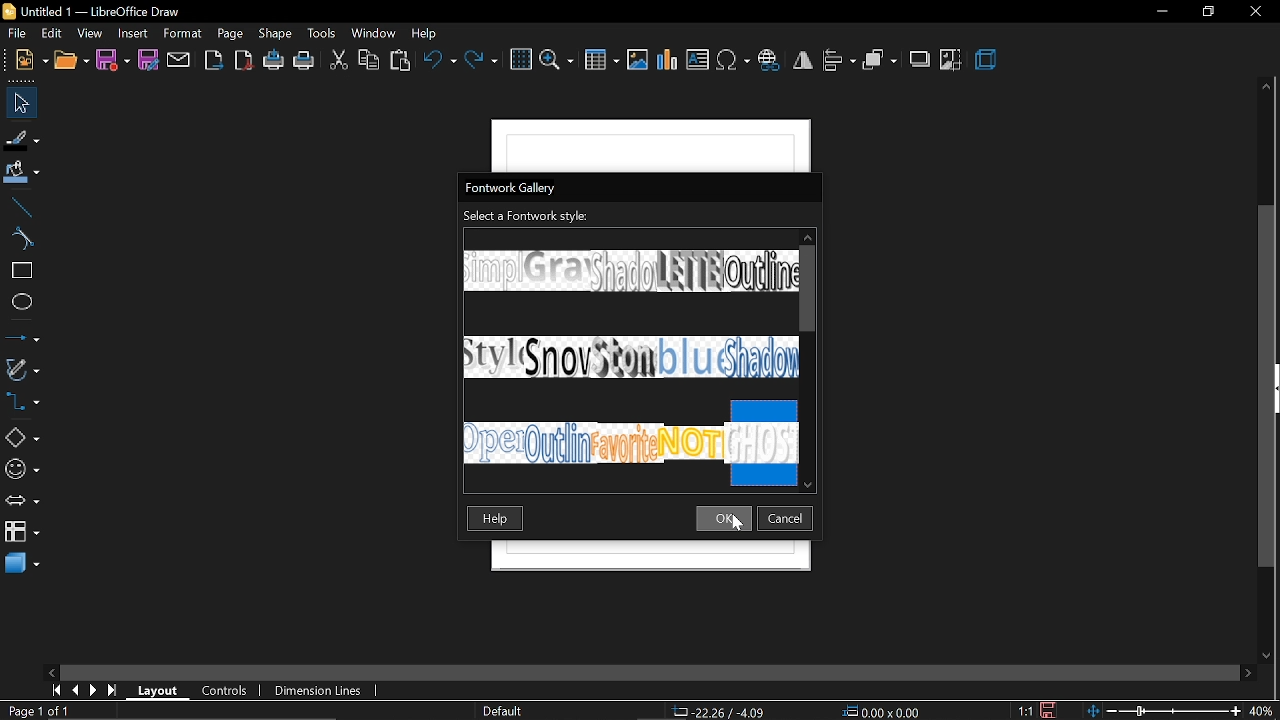 This screenshot has height=720, width=1280. Describe the element at coordinates (22, 337) in the screenshot. I see `lines and arrow` at that location.